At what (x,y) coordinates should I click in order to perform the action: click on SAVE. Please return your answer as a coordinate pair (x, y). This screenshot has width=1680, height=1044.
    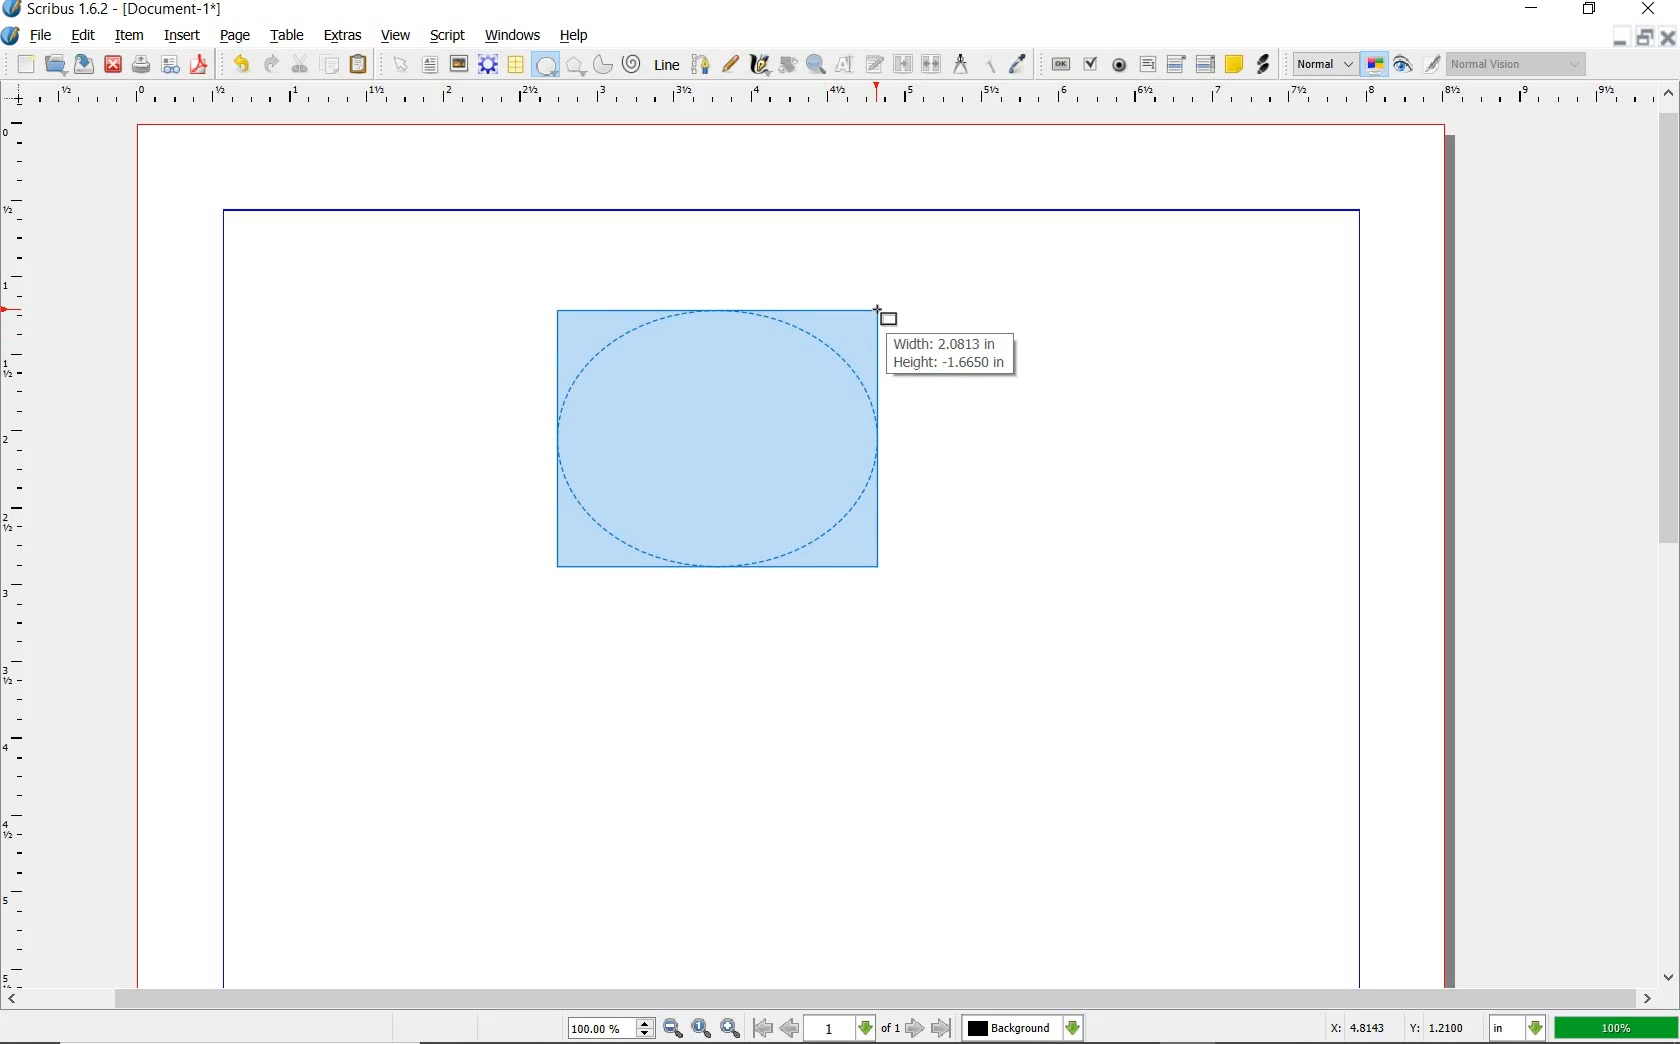
    Looking at the image, I should click on (84, 64).